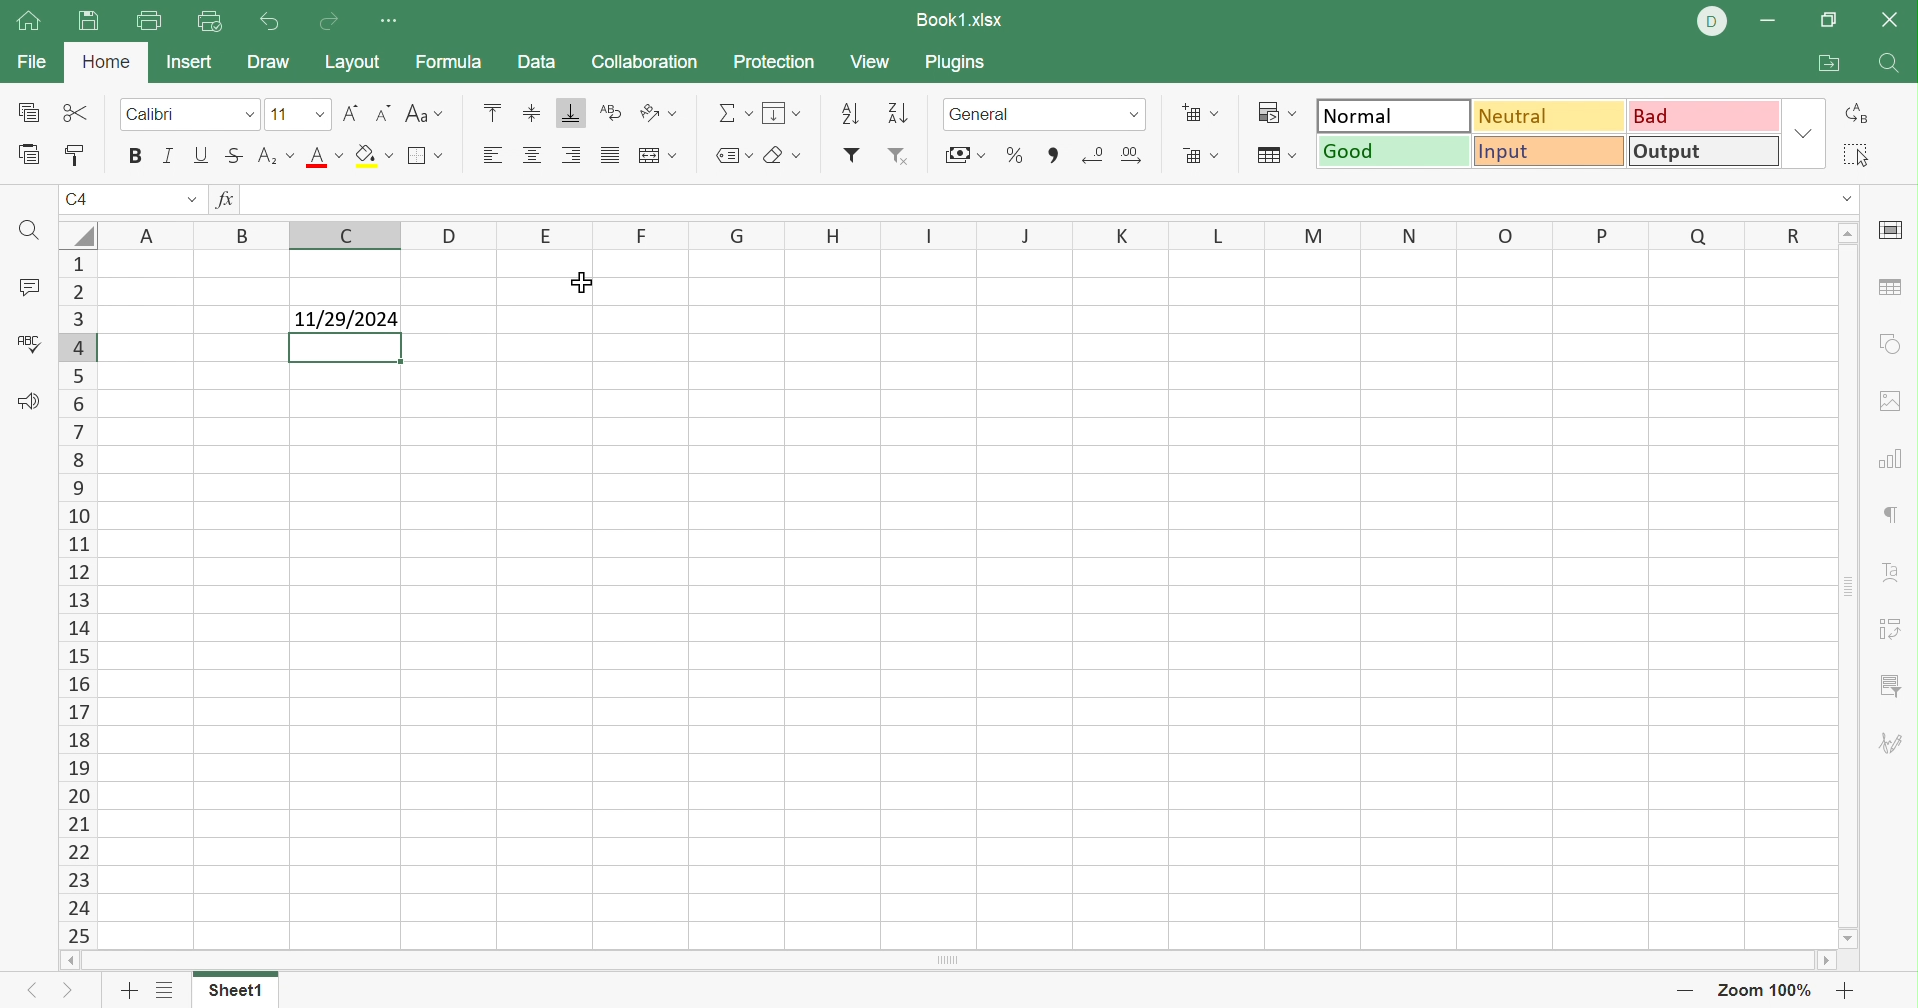 Image resolution: width=1918 pixels, height=1008 pixels. What do you see at coordinates (1765, 989) in the screenshot?
I see `Zoom 100%` at bounding box center [1765, 989].